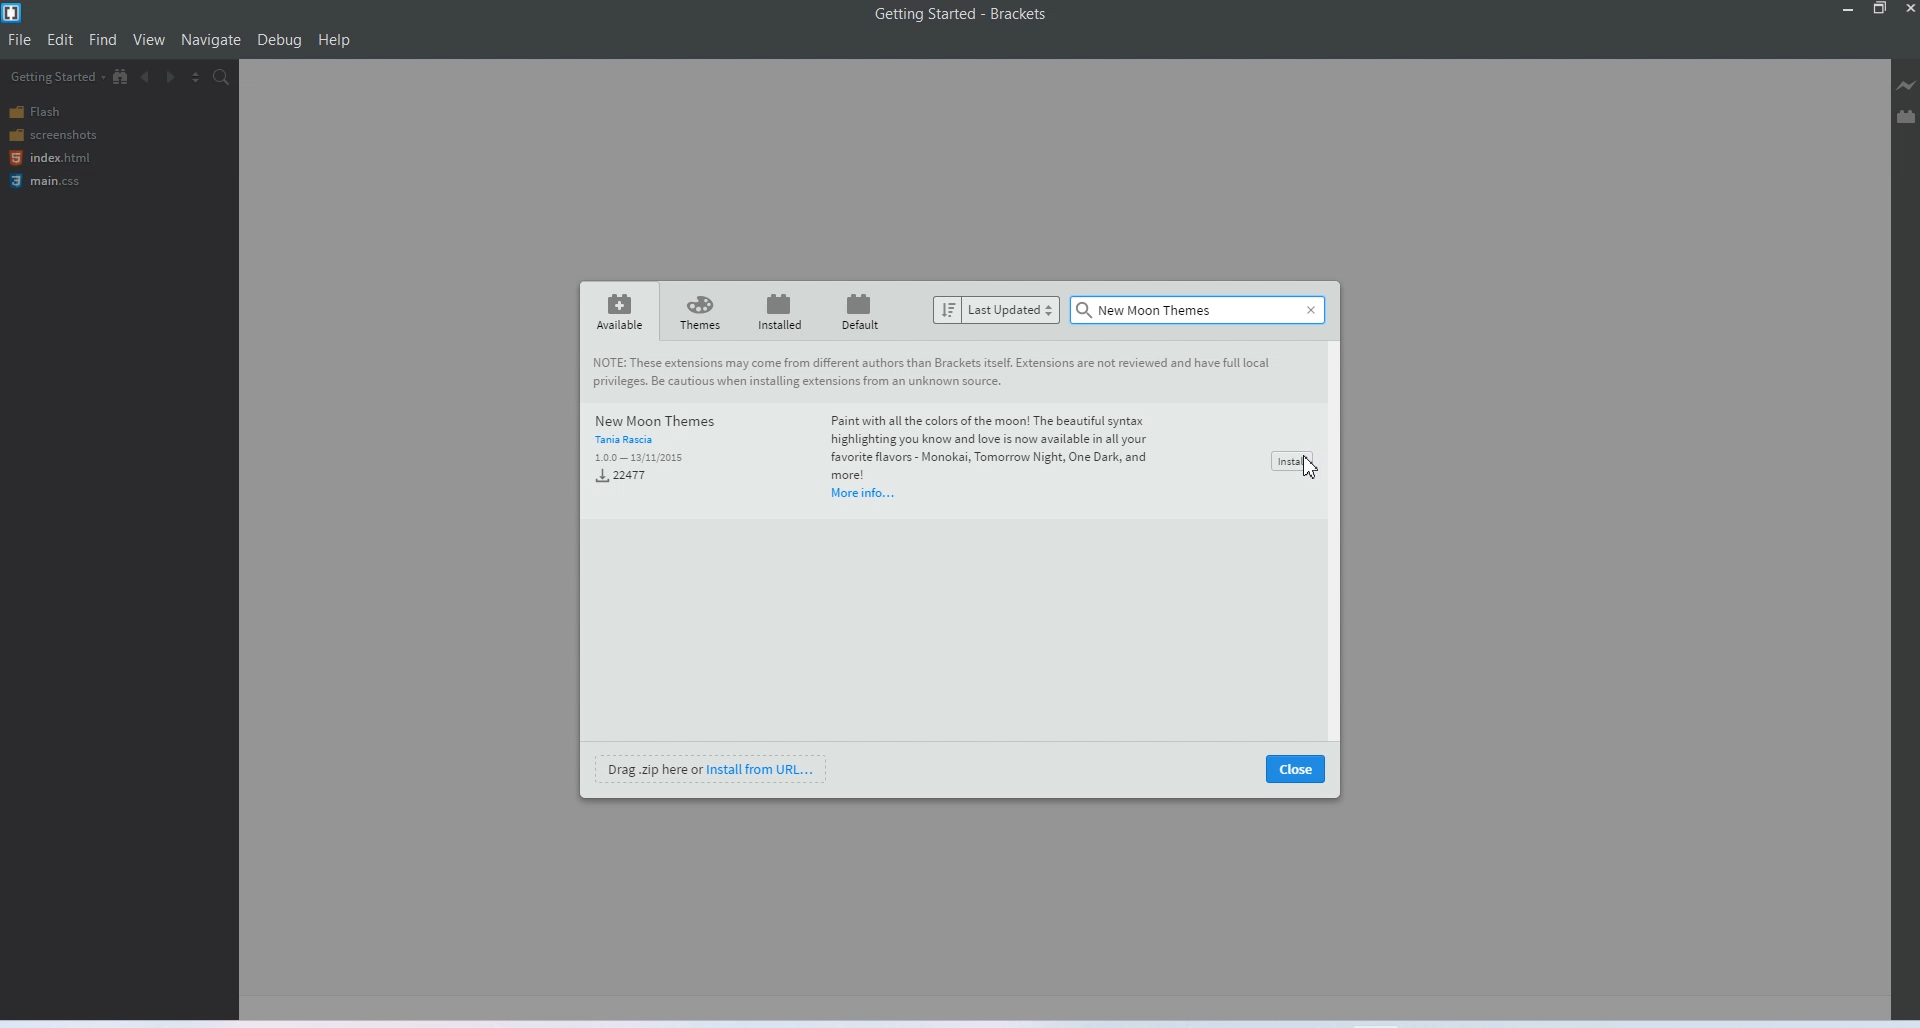  I want to click on Show in file tree, so click(122, 76).